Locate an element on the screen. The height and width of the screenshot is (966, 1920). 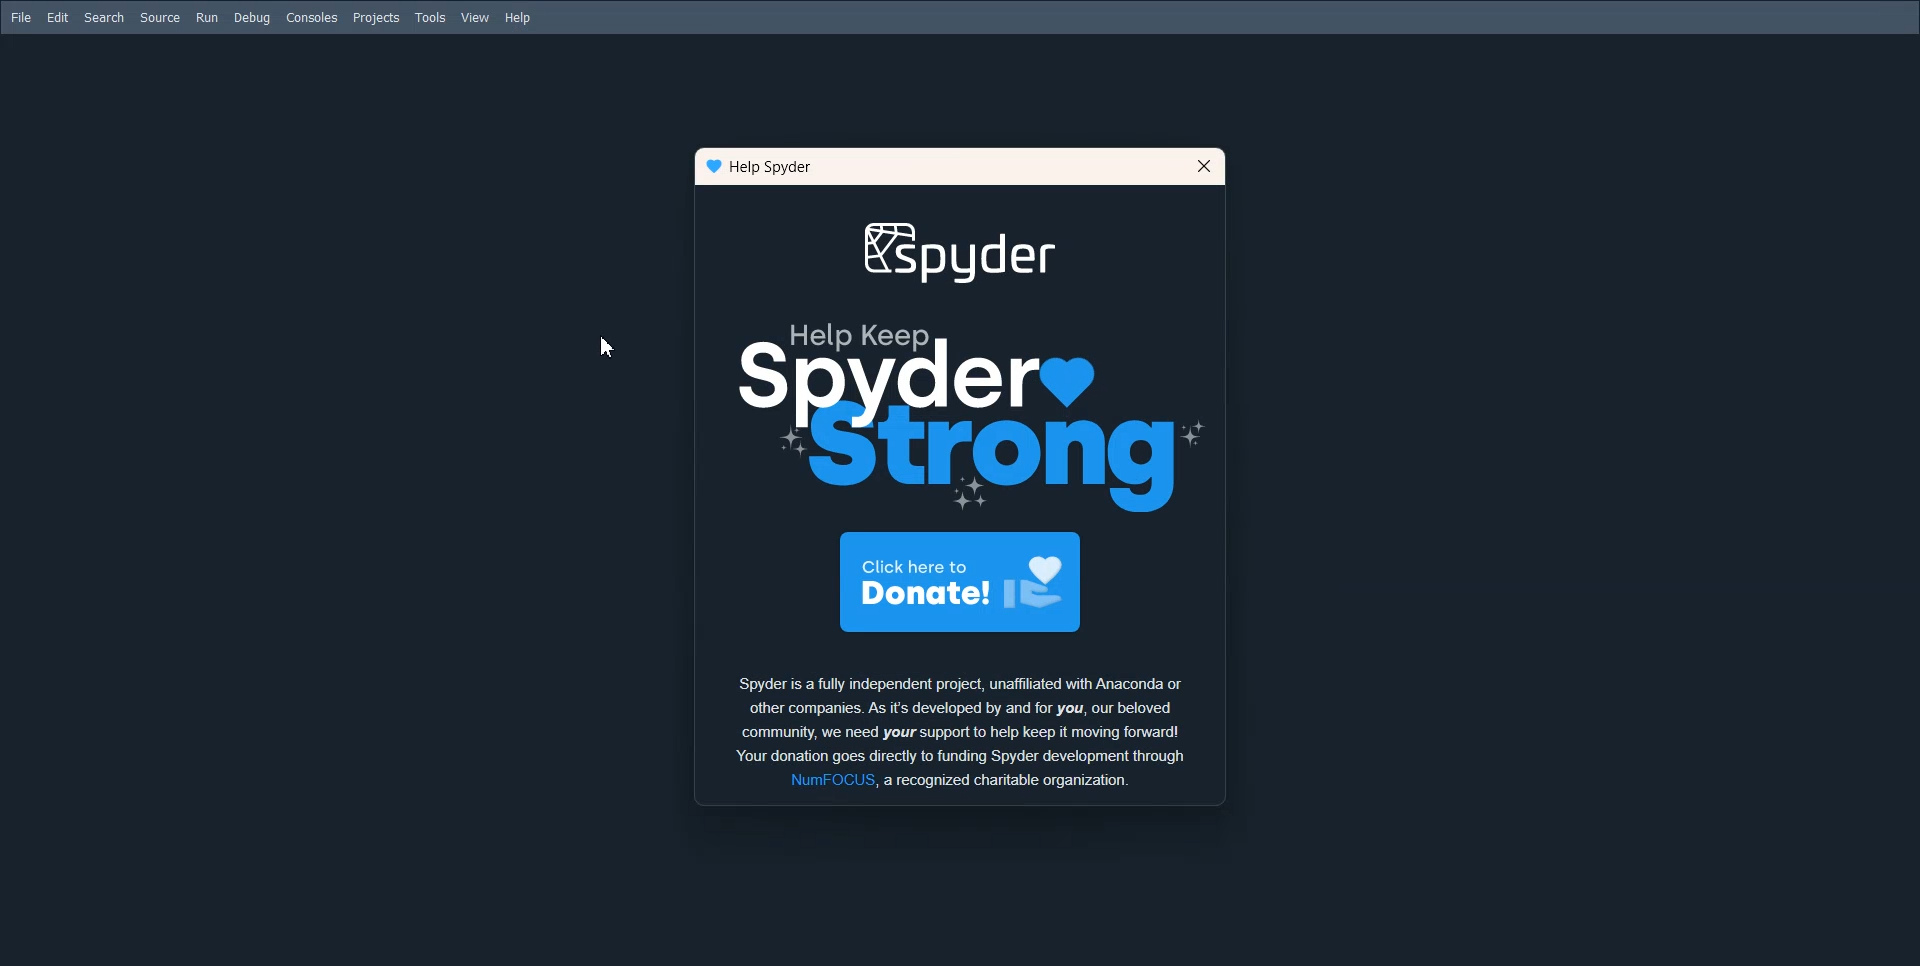
Projects is located at coordinates (377, 19).